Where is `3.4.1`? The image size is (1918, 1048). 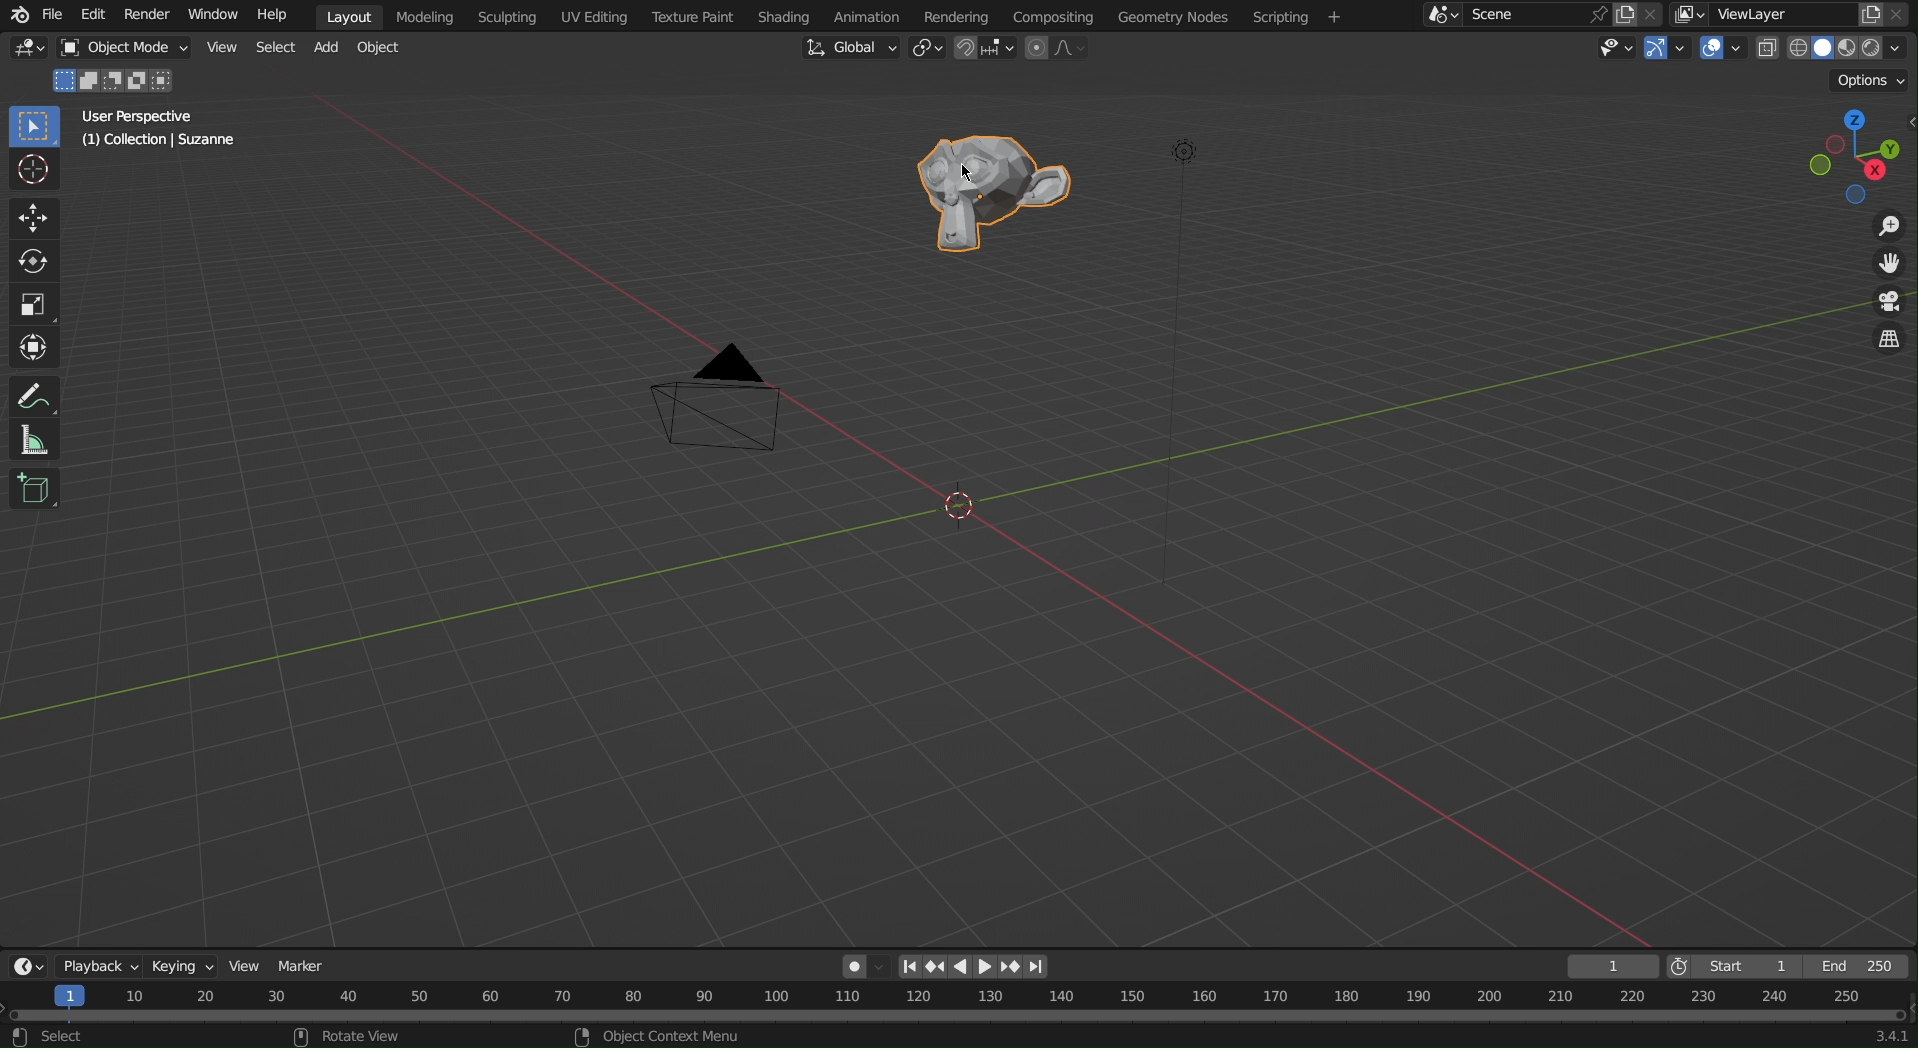 3.4.1 is located at coordinates (1891, 1036).